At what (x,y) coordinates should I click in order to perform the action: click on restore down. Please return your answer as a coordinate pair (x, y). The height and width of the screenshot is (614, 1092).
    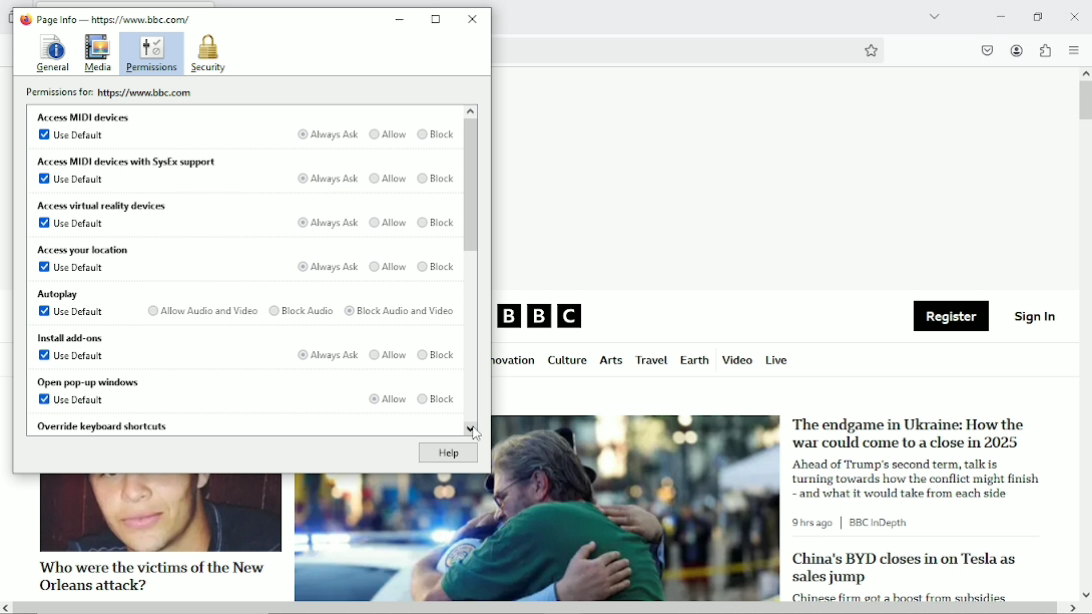
    Looking at the image, I should click on (1039, 16).